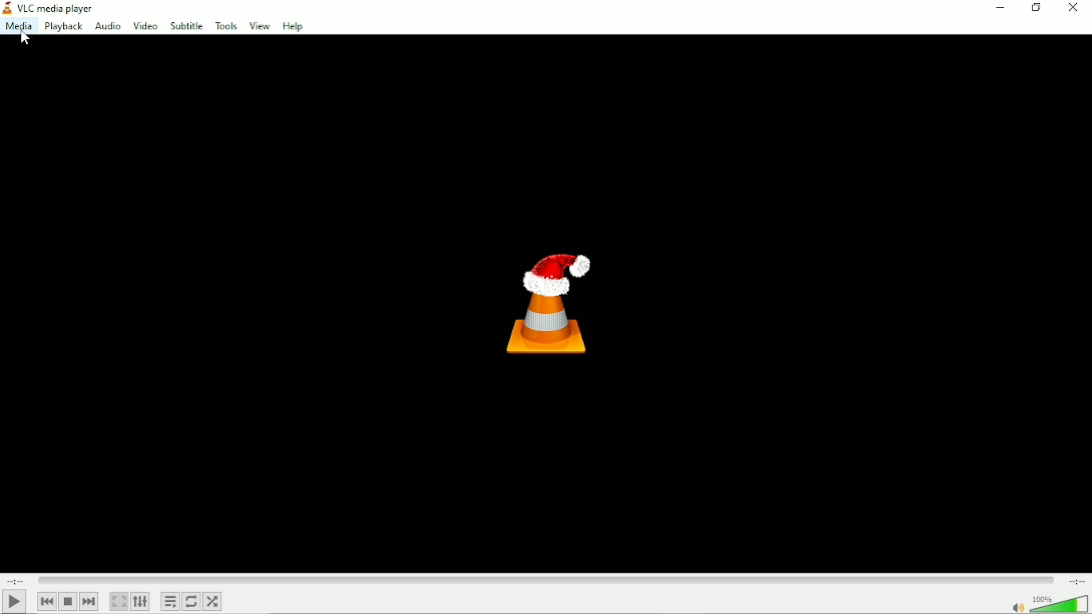 This screenshot has height=614, width=1092. What do you see at coordinates (213, 603) in the screenshot?
I see `Random` at bounding box center [213, 603].